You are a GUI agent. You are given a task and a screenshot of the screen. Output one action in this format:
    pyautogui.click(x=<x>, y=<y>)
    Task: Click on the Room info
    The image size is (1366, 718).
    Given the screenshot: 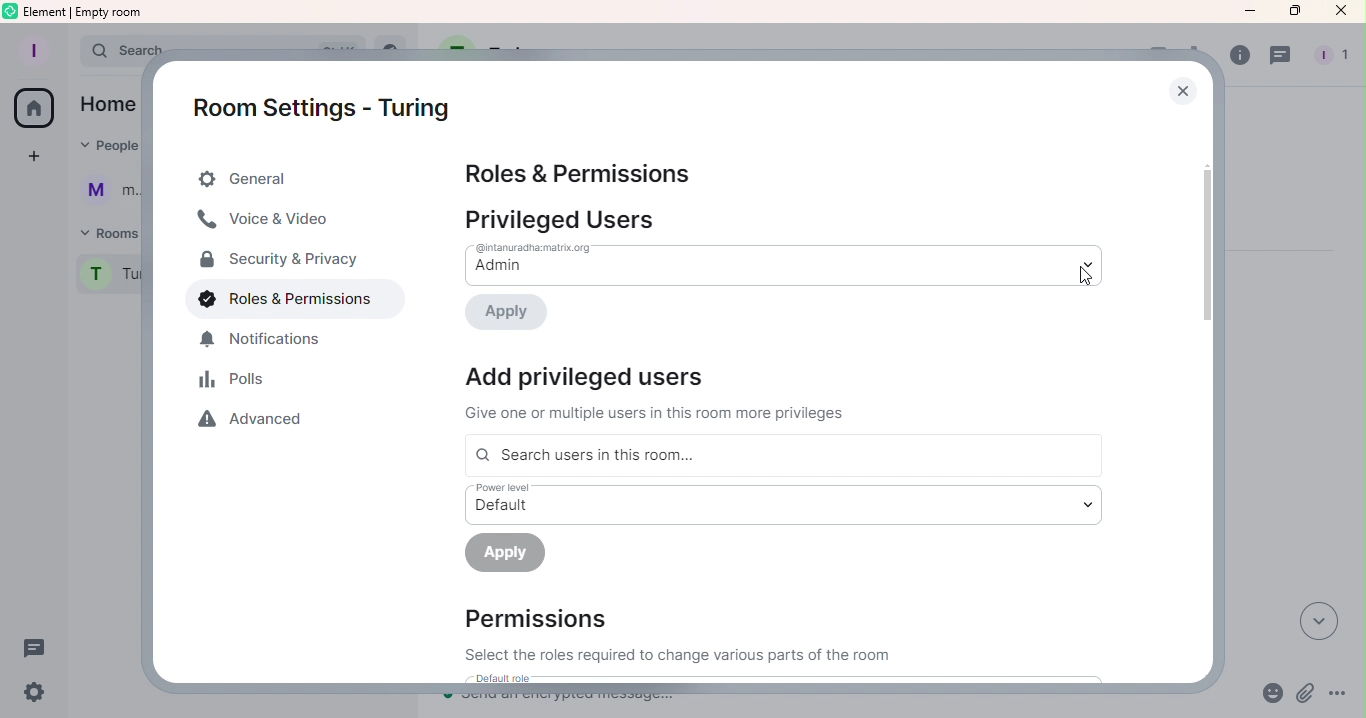 What is the action you would take?
    pyautogui.click(x=1236, y=59)
    